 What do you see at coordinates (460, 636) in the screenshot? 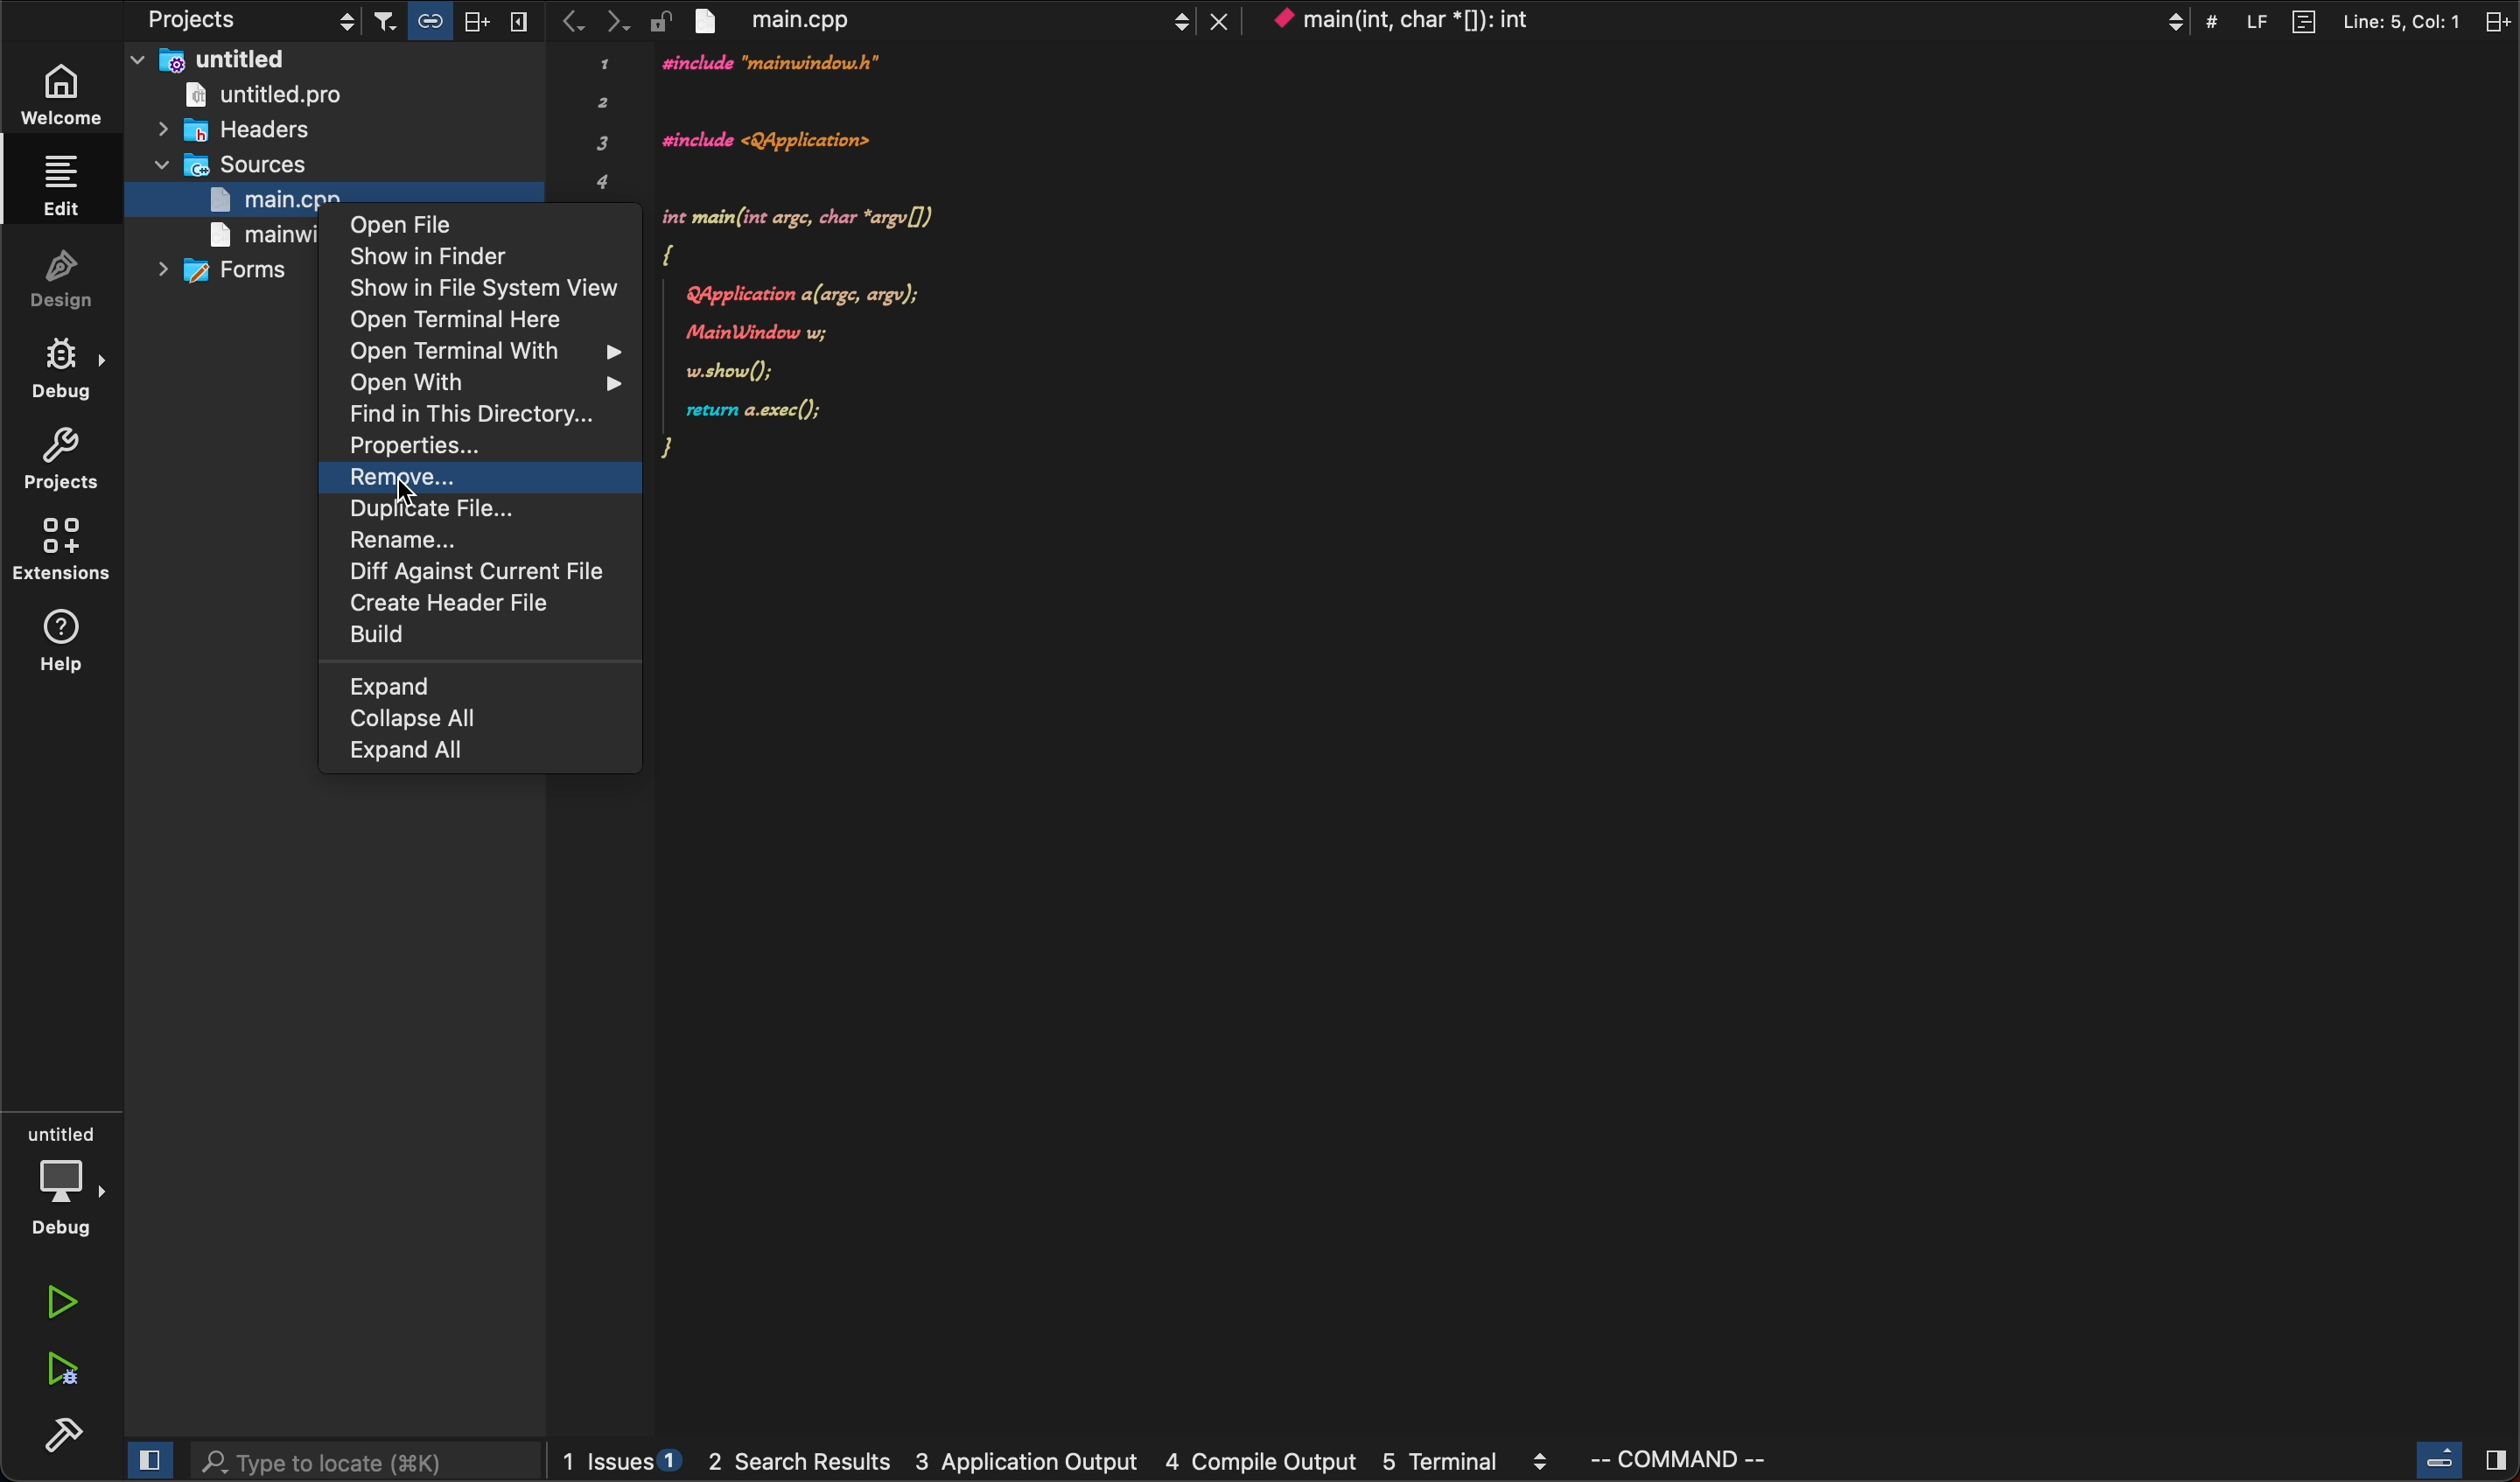
I see `build` at bounding box center [460, 636].